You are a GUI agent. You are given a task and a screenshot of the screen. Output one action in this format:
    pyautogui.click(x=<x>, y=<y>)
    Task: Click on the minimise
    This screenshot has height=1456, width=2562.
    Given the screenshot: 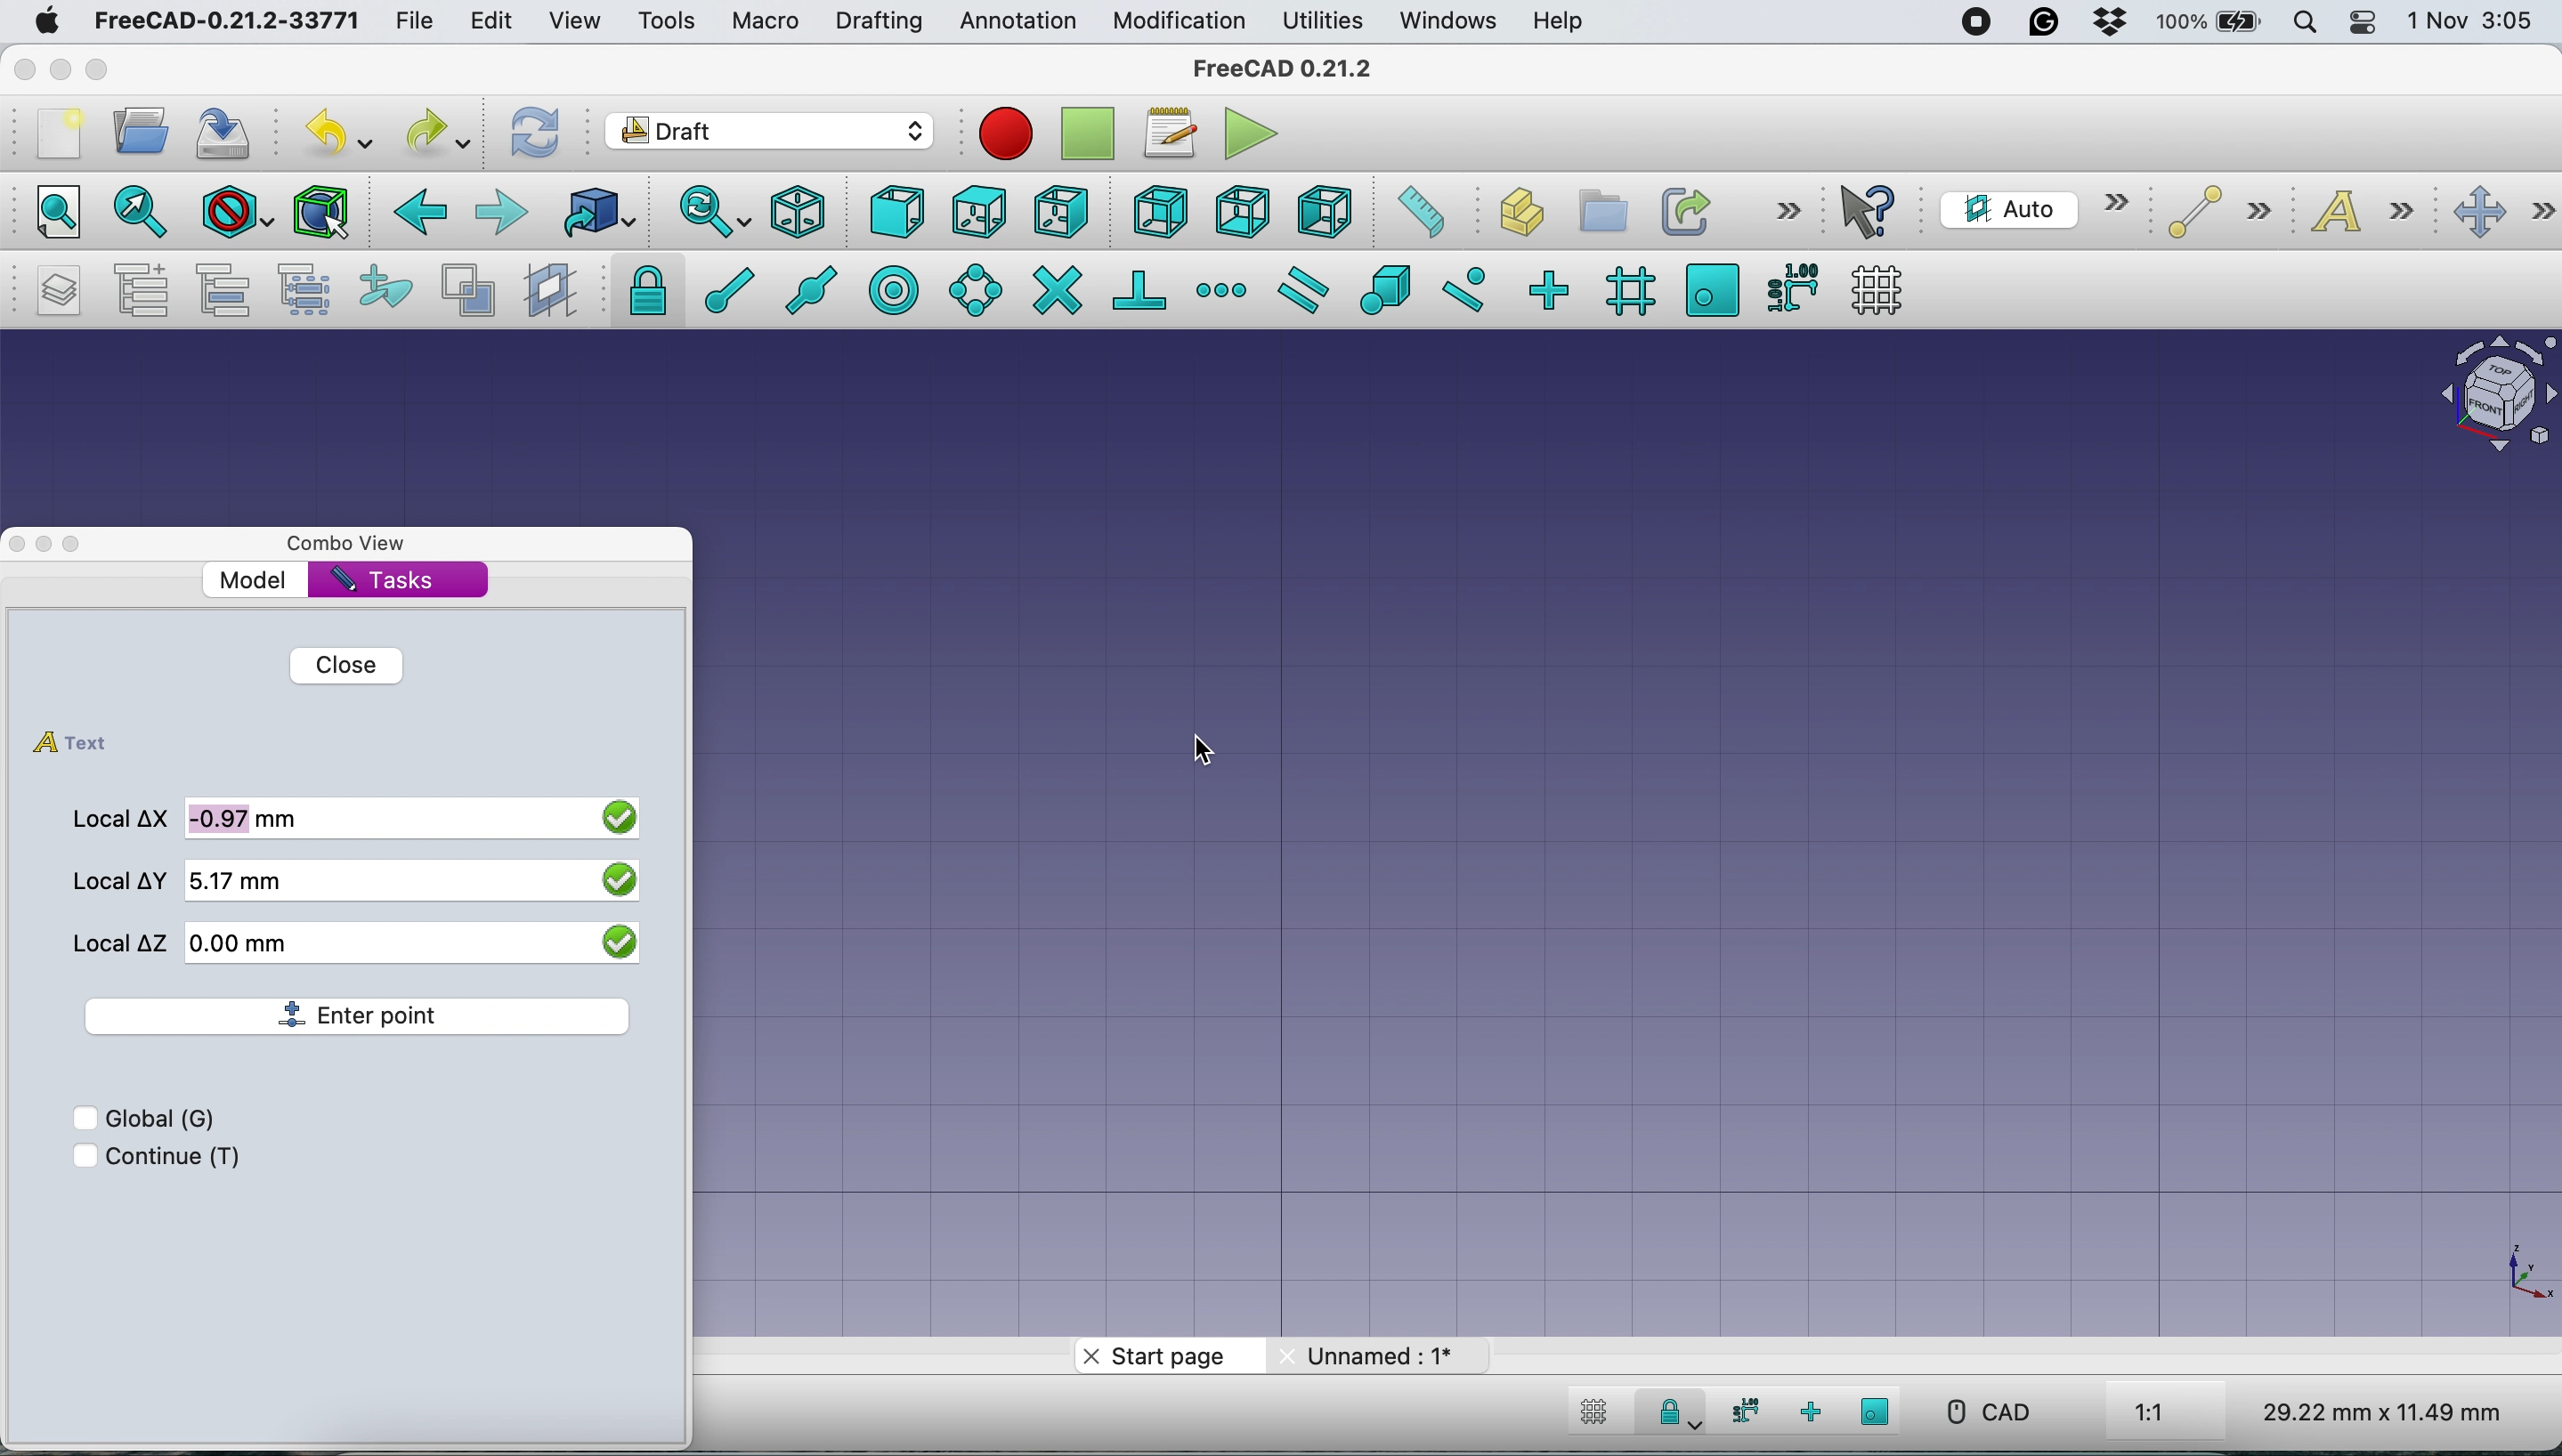 What is the action you would take?
    pyautogui.click(x=60, y=71)
    